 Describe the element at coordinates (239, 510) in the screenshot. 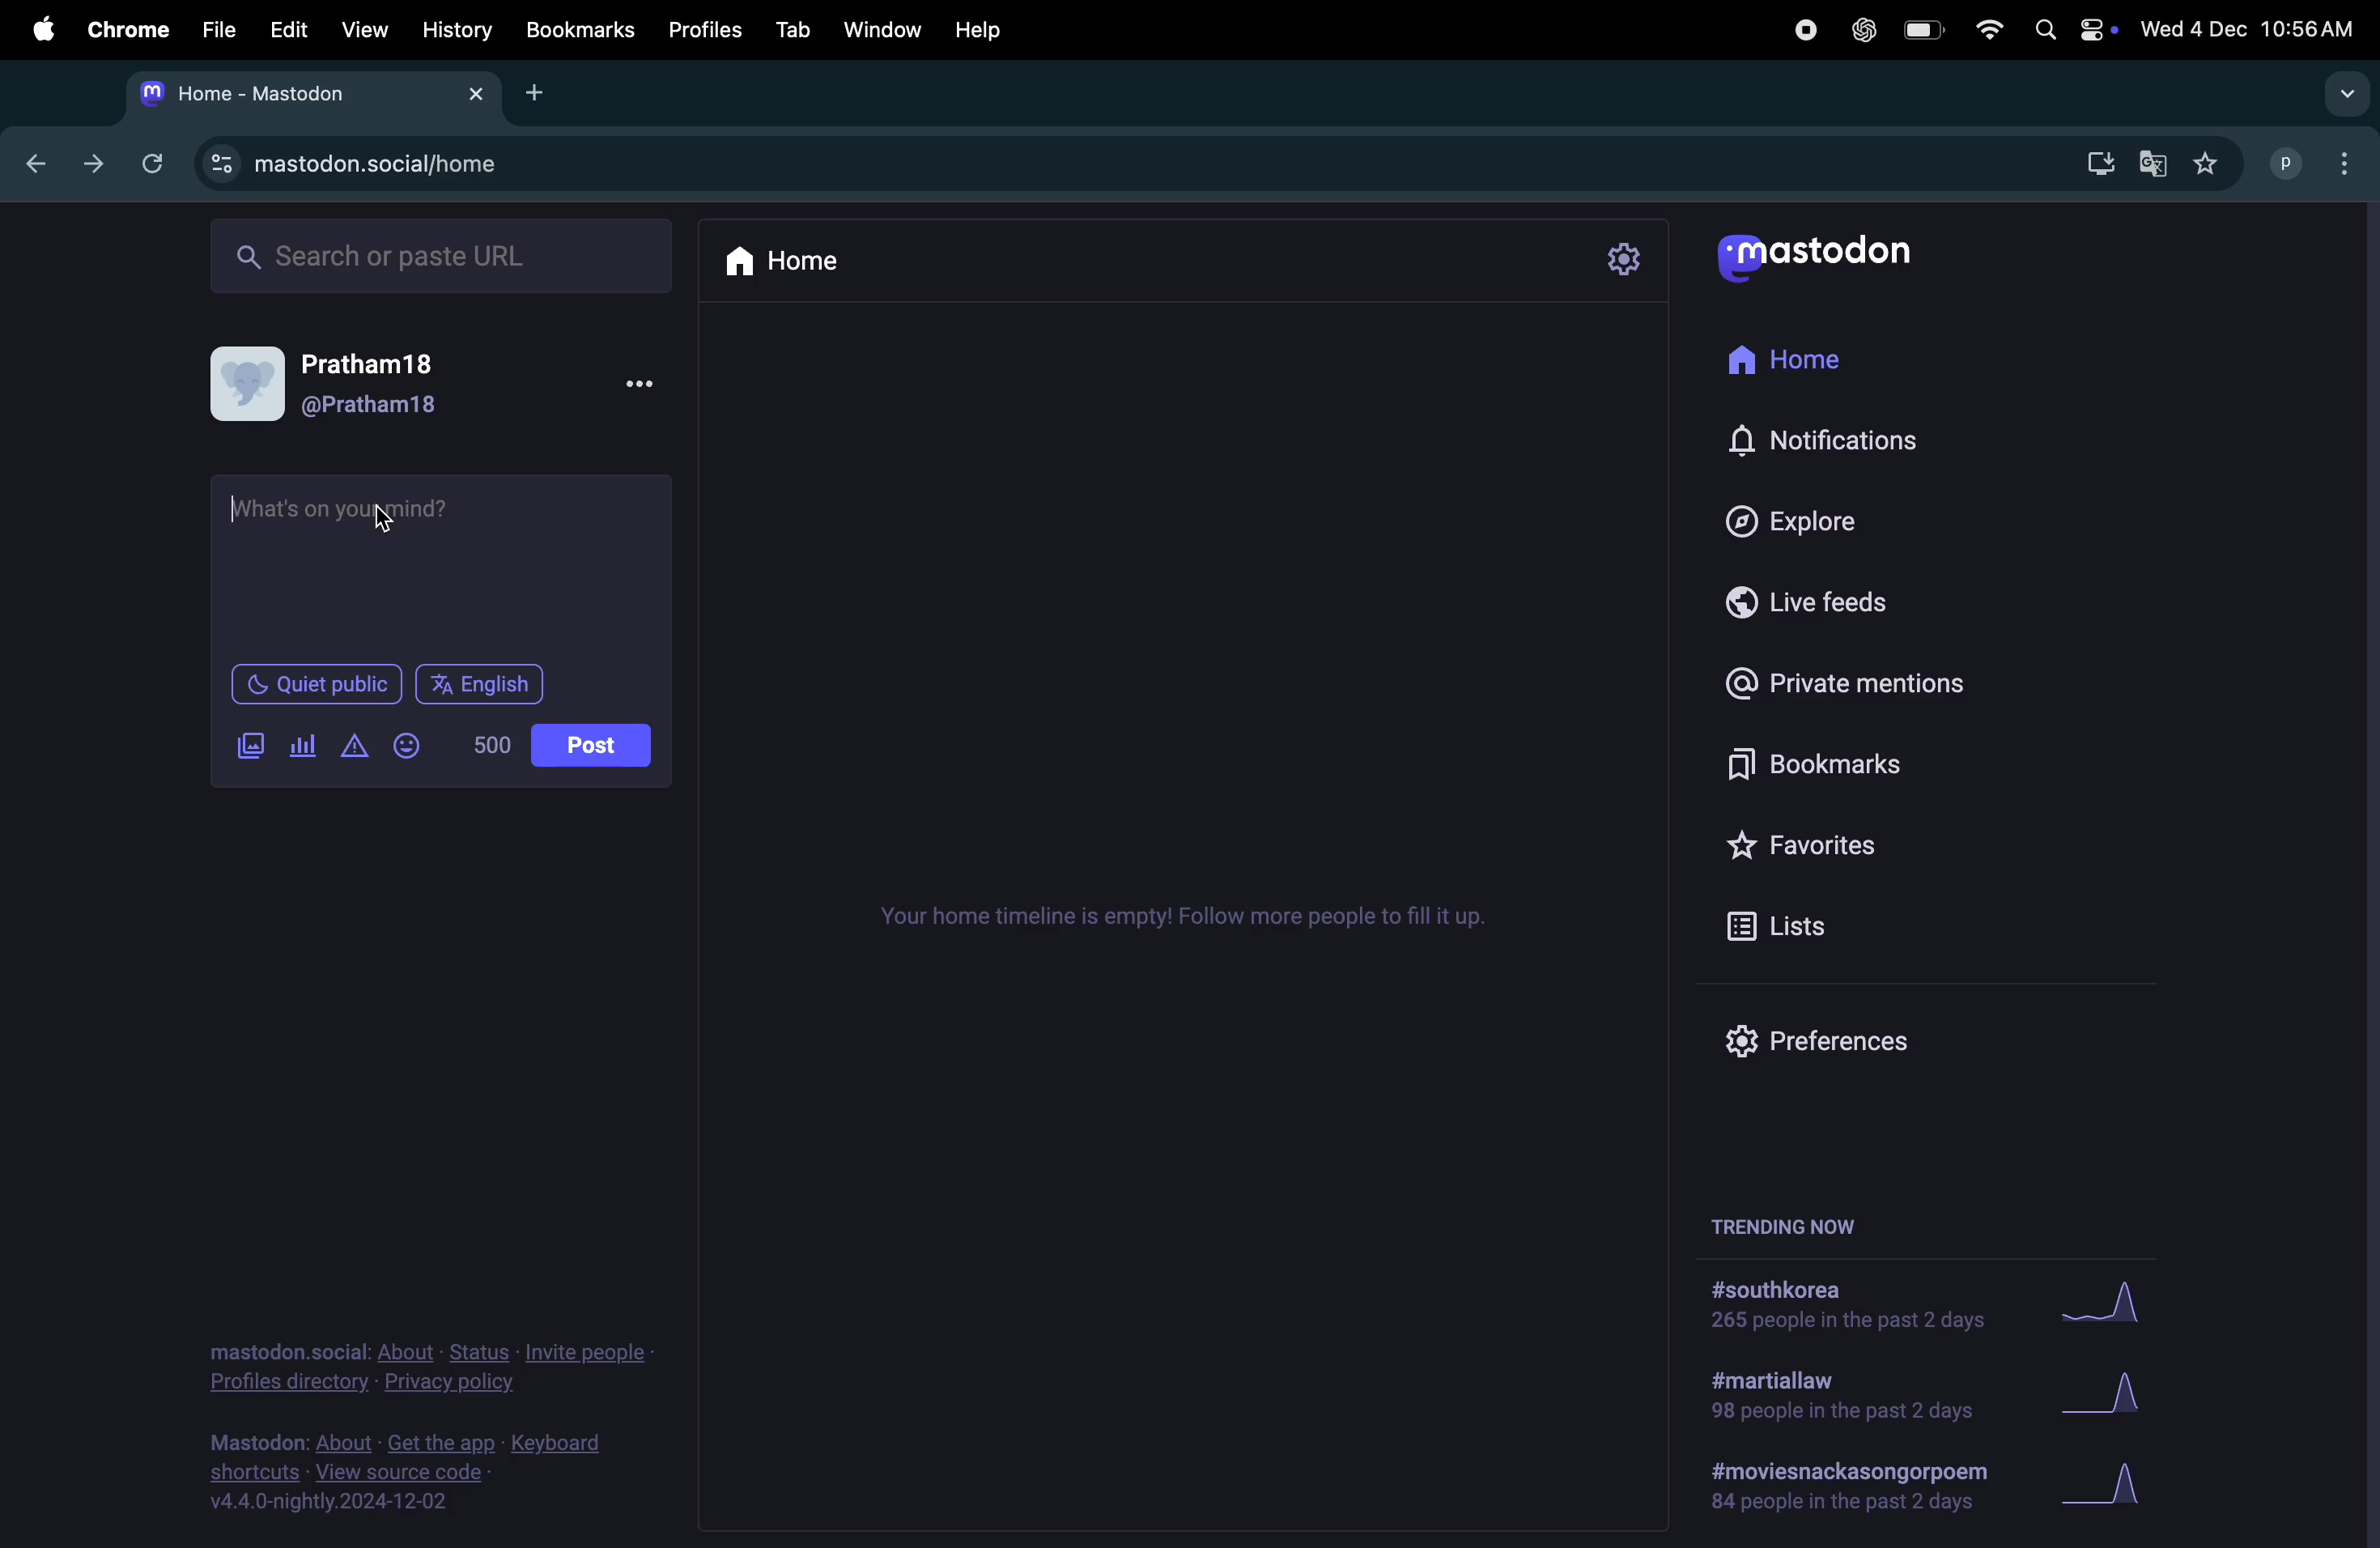

I see `cursor` at that location.